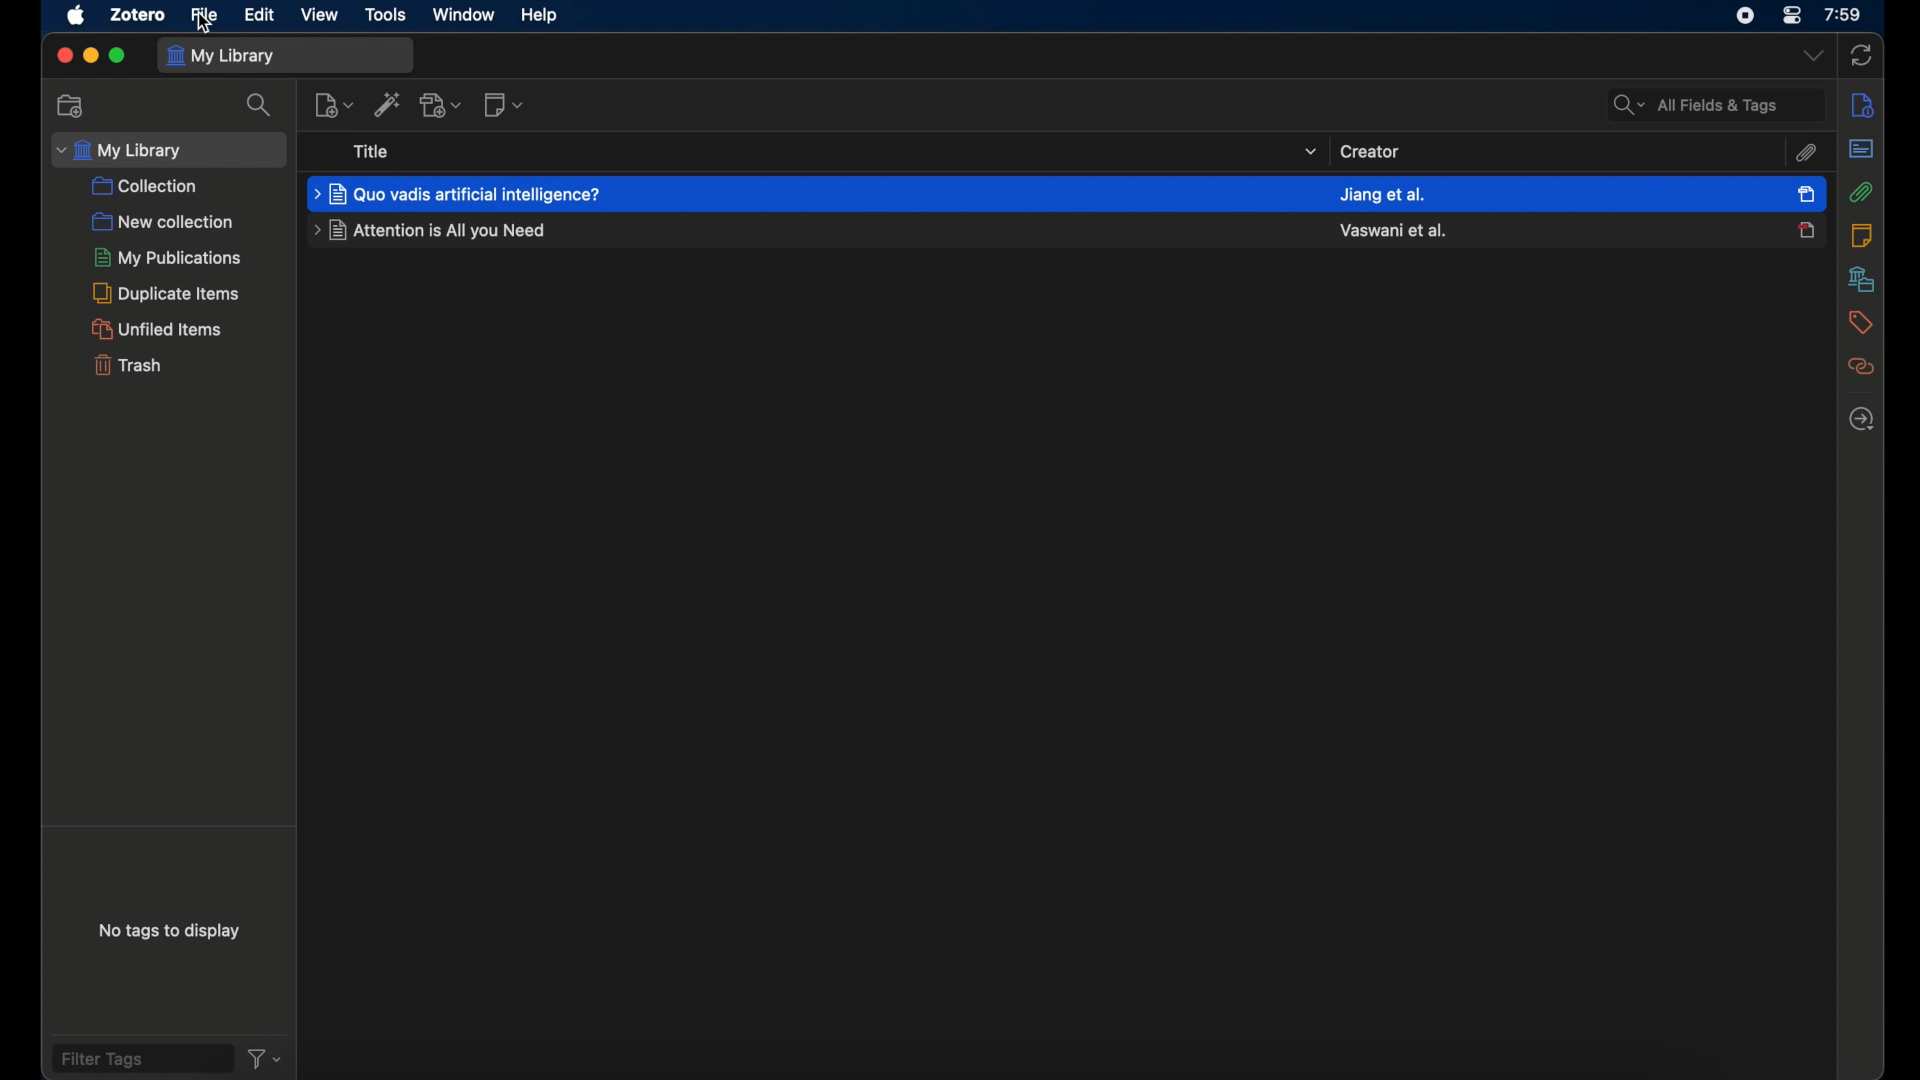 The height and width of the screenshot is (1080, 1920). What do you see at coordinates (63, 56) in the screenshot?
I see `close` at bounding box center [63, 56].